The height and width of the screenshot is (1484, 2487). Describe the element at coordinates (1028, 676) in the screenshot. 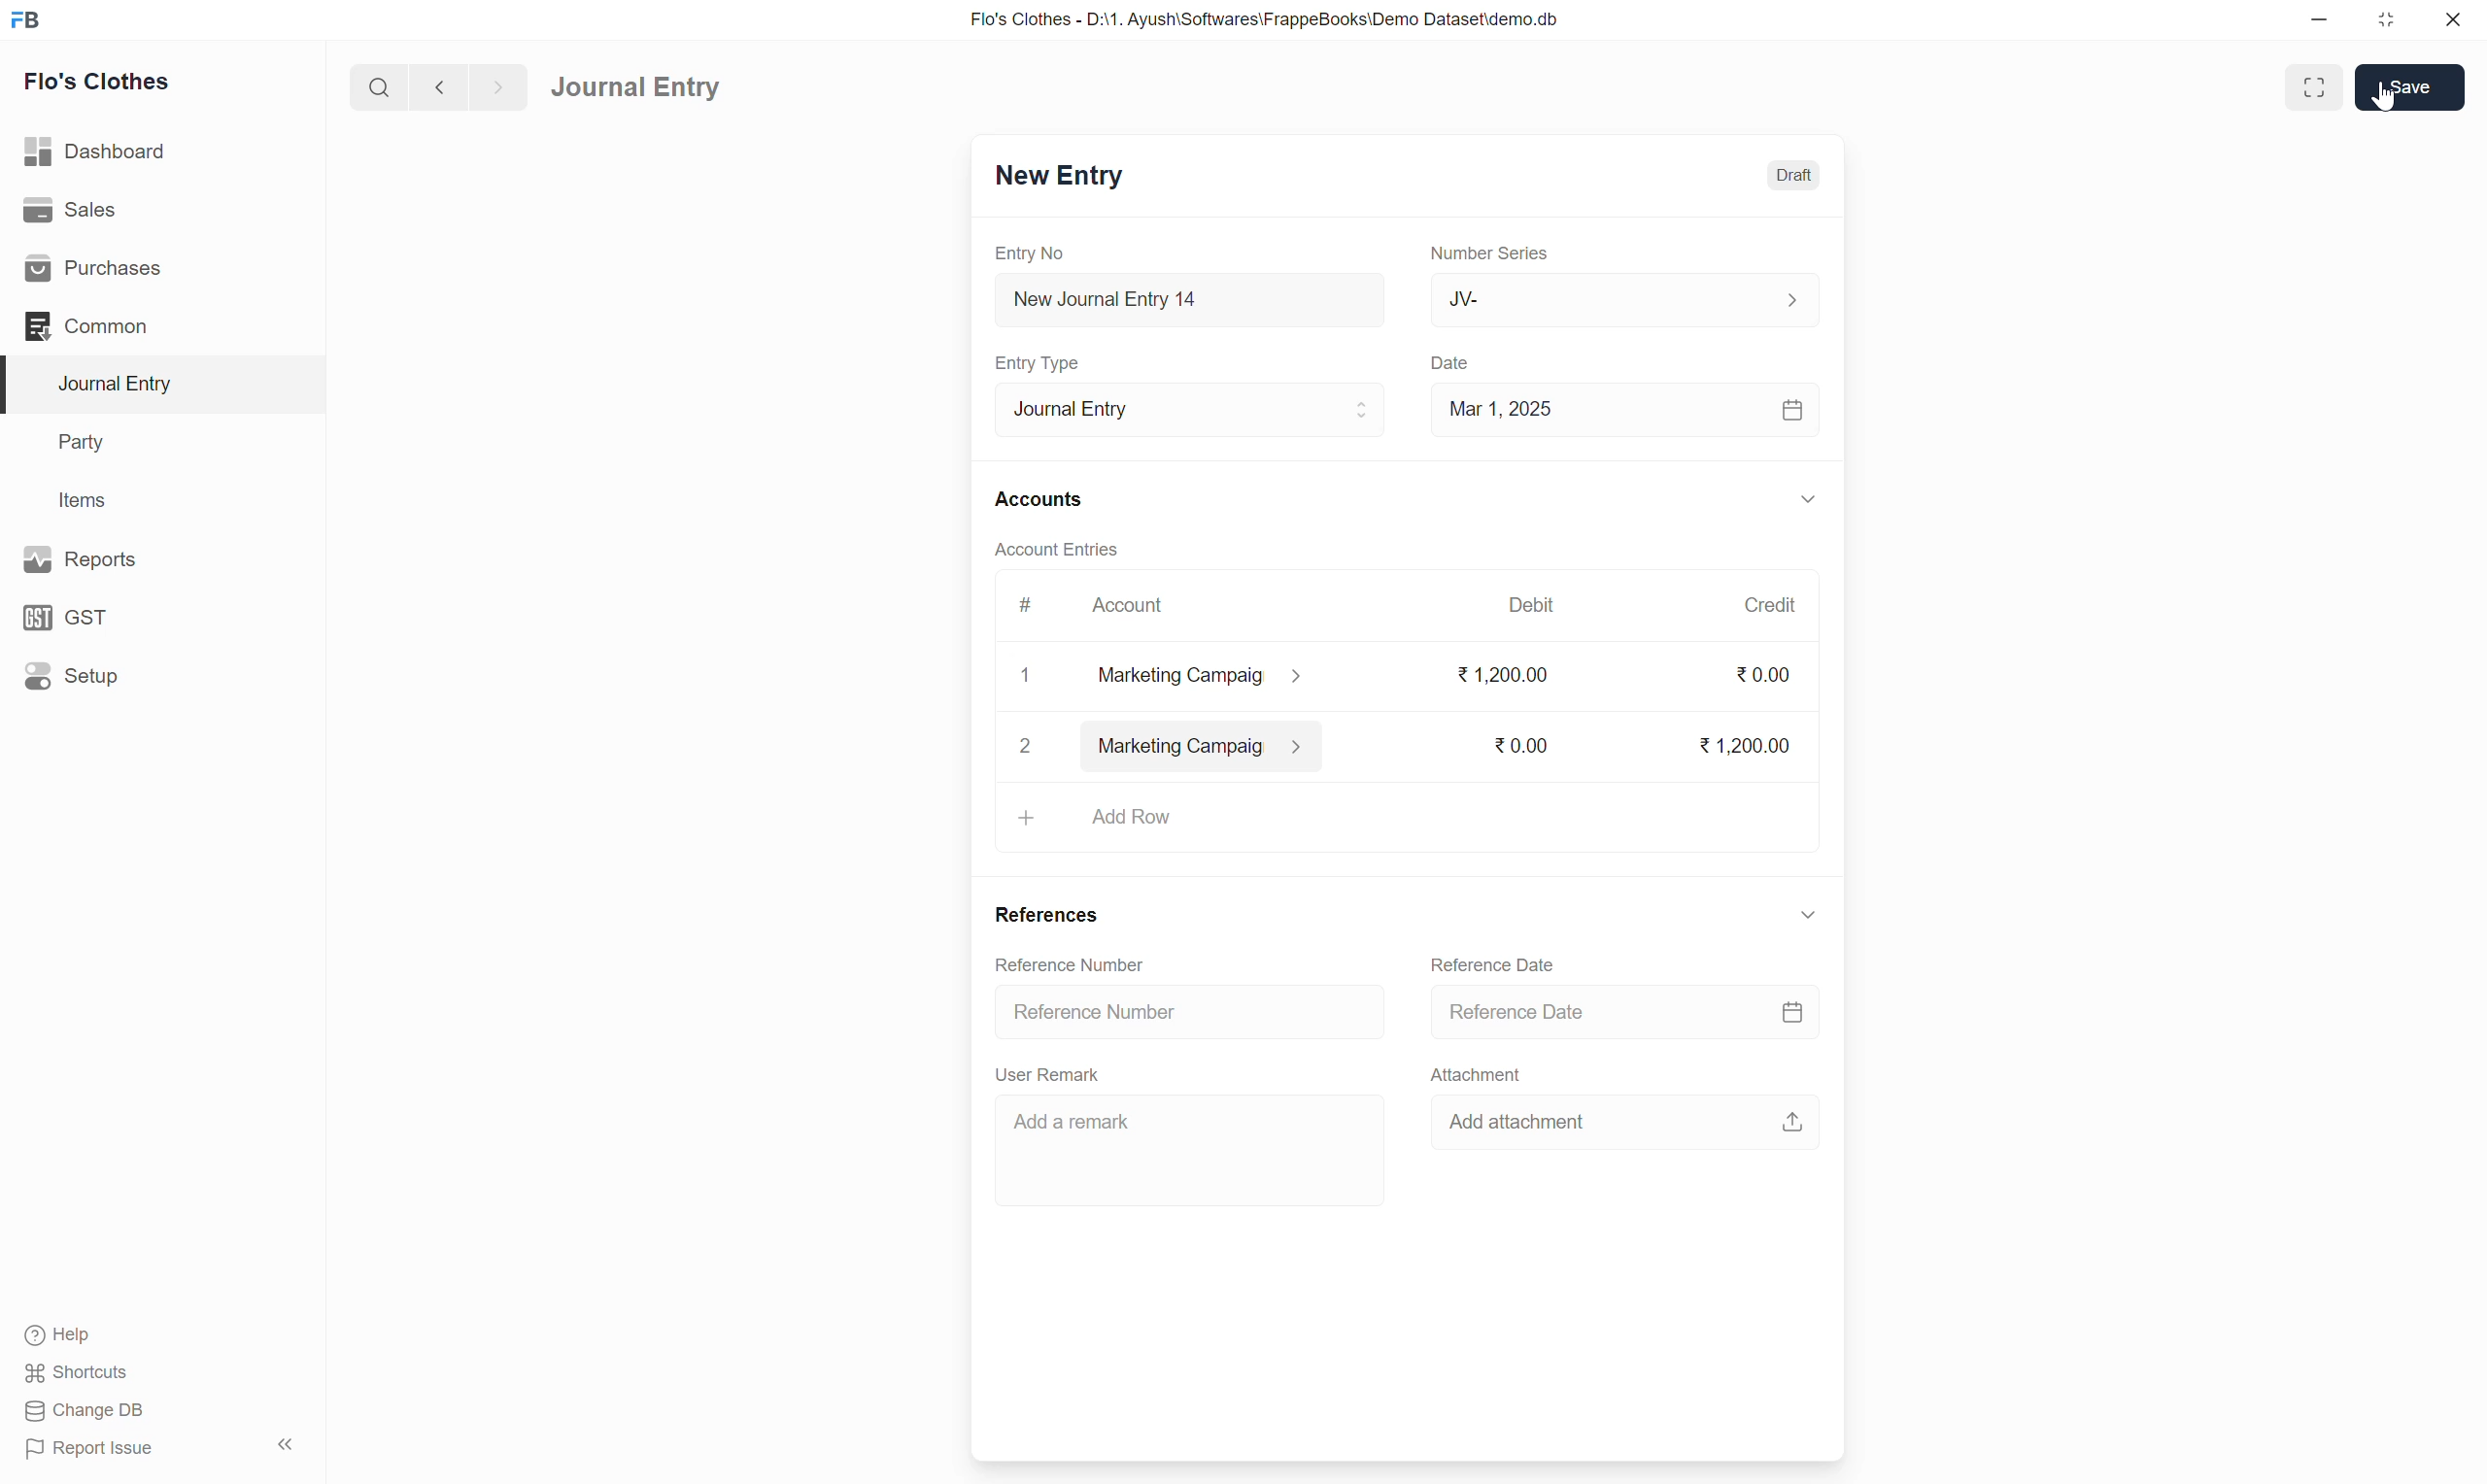

I see `1` at that location.